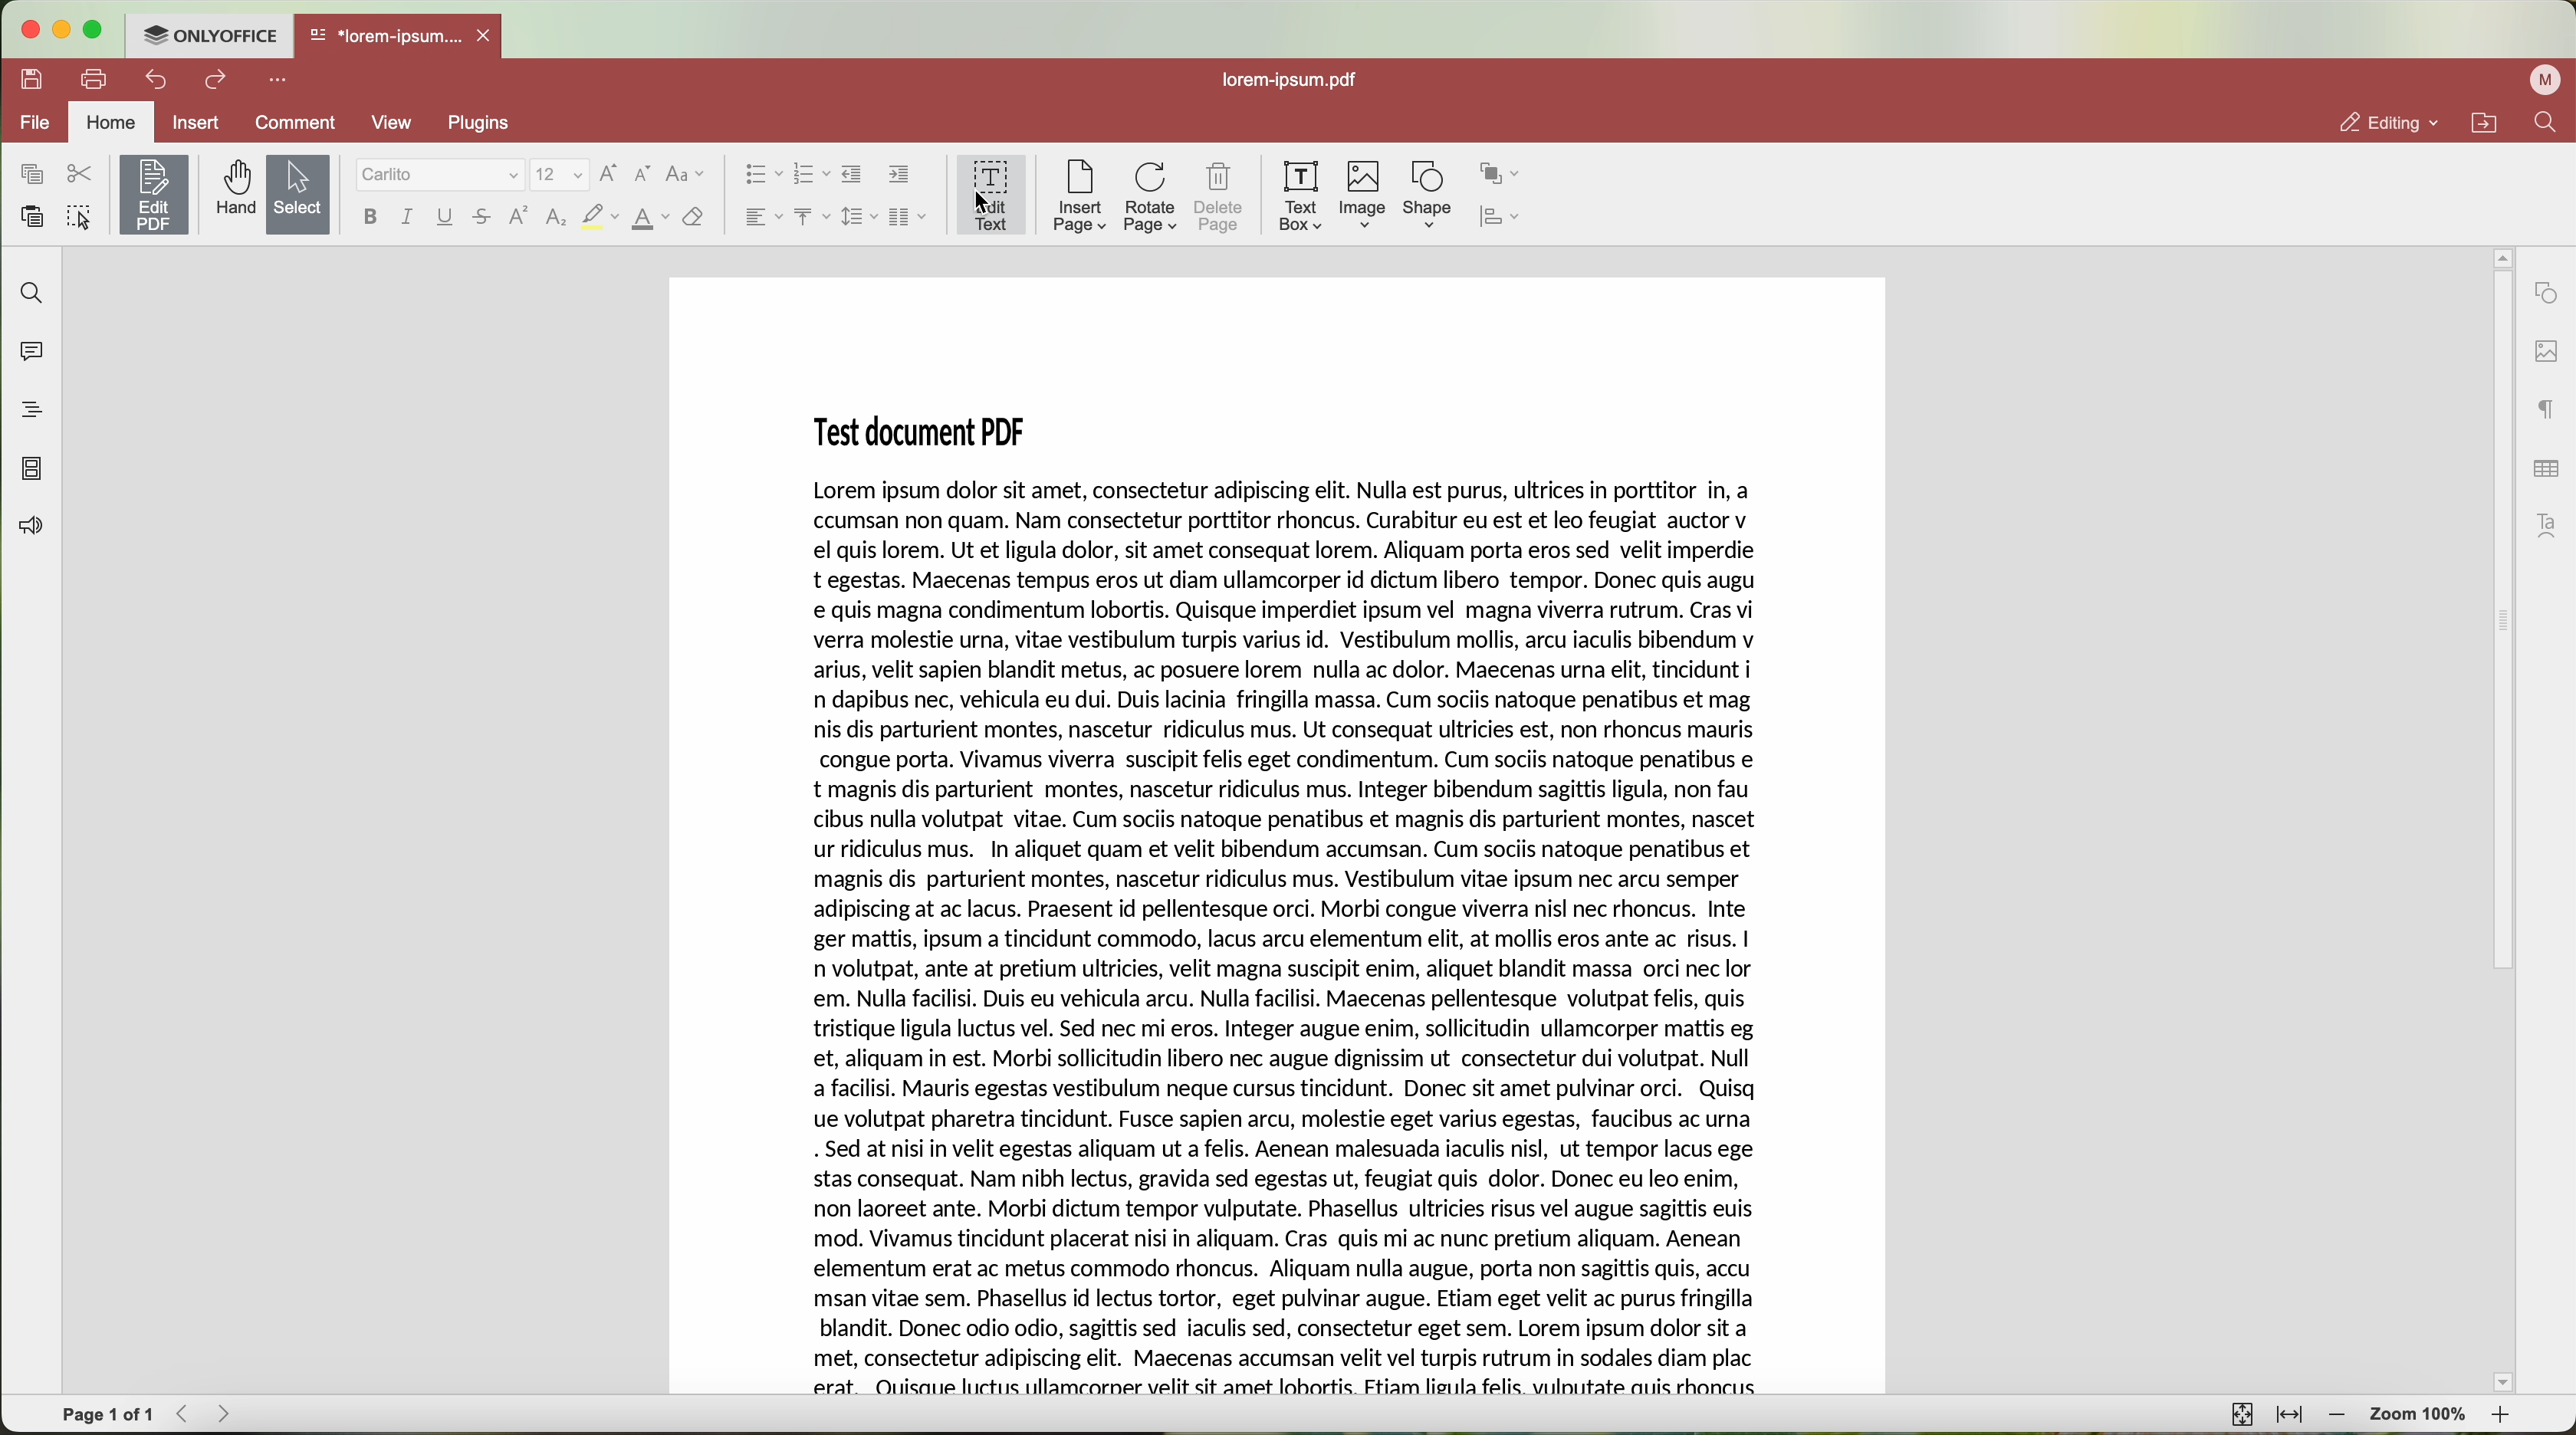 The width and height of the screenshot is (2576, 1435). Describe the element at coordinates (81, 216) in the screenshot. I see `select all` at that location.